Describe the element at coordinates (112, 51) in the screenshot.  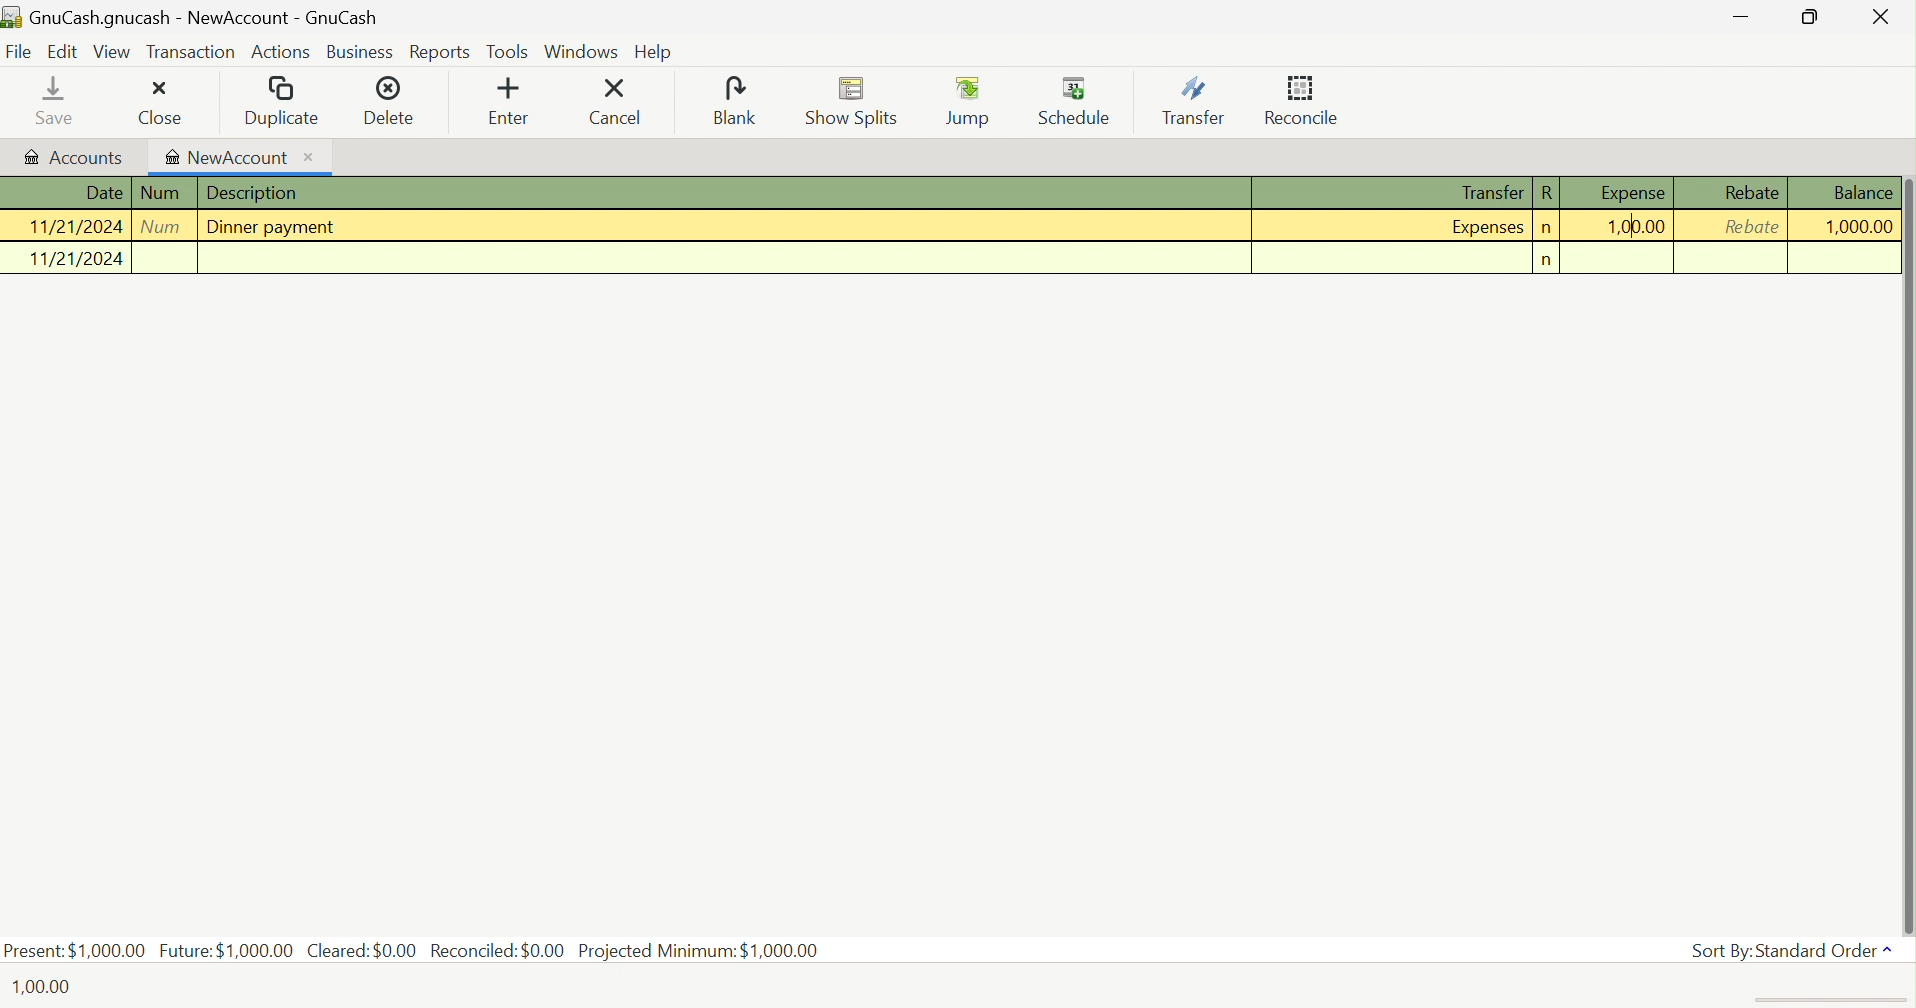
I see `View` at that location.